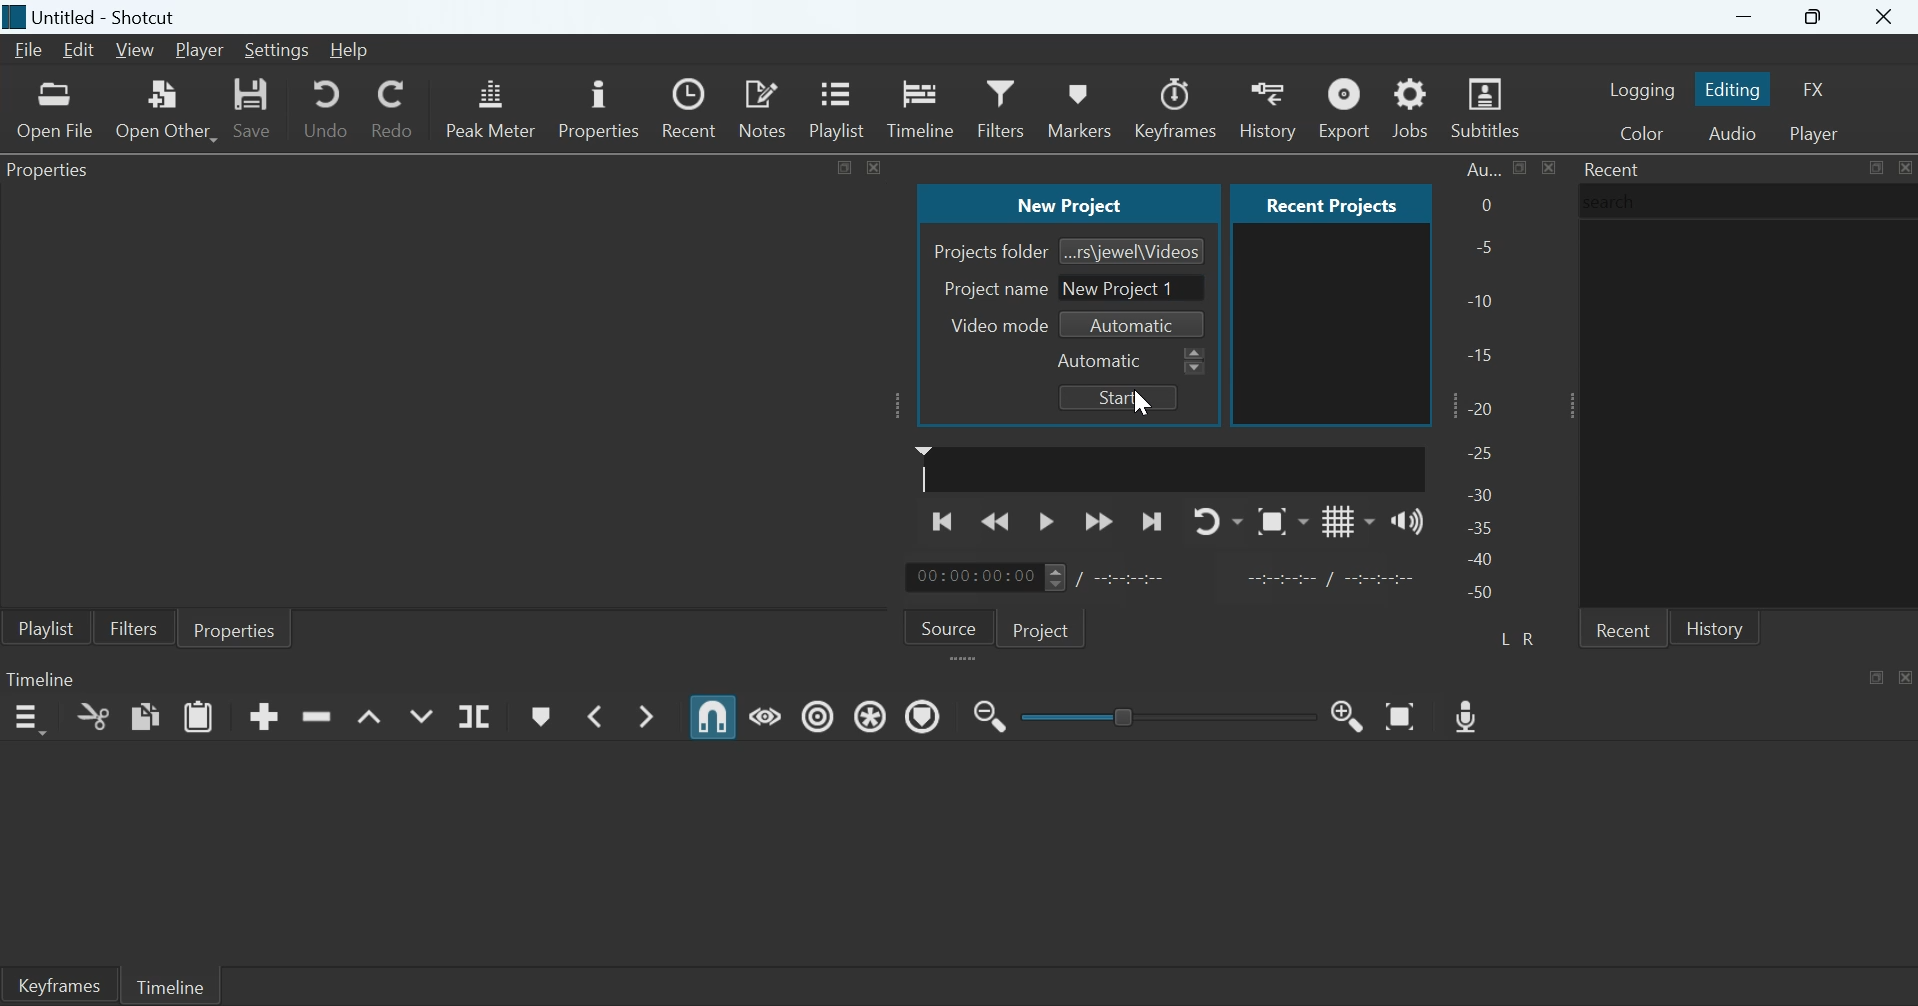 This screenshot has height=1006, width=1918. I want to click on Scroll buttons, so click(1054, 577).